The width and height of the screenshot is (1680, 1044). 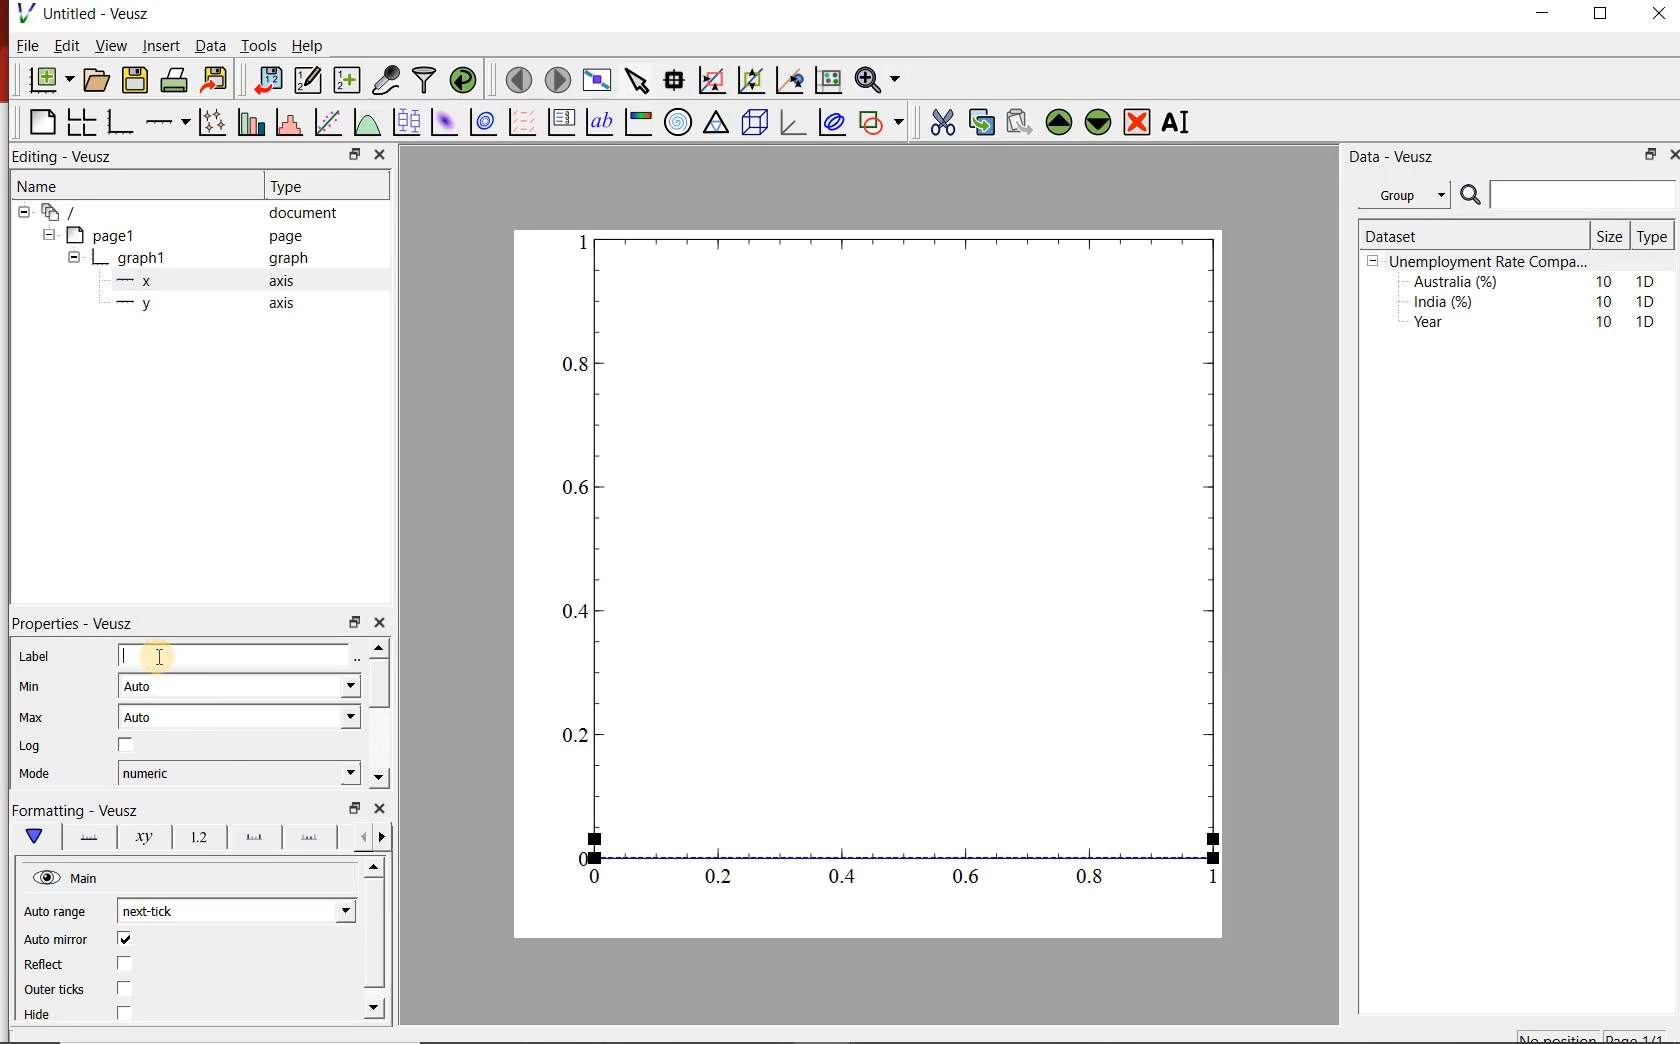 I want to click on main, so click(x=39, y=837).